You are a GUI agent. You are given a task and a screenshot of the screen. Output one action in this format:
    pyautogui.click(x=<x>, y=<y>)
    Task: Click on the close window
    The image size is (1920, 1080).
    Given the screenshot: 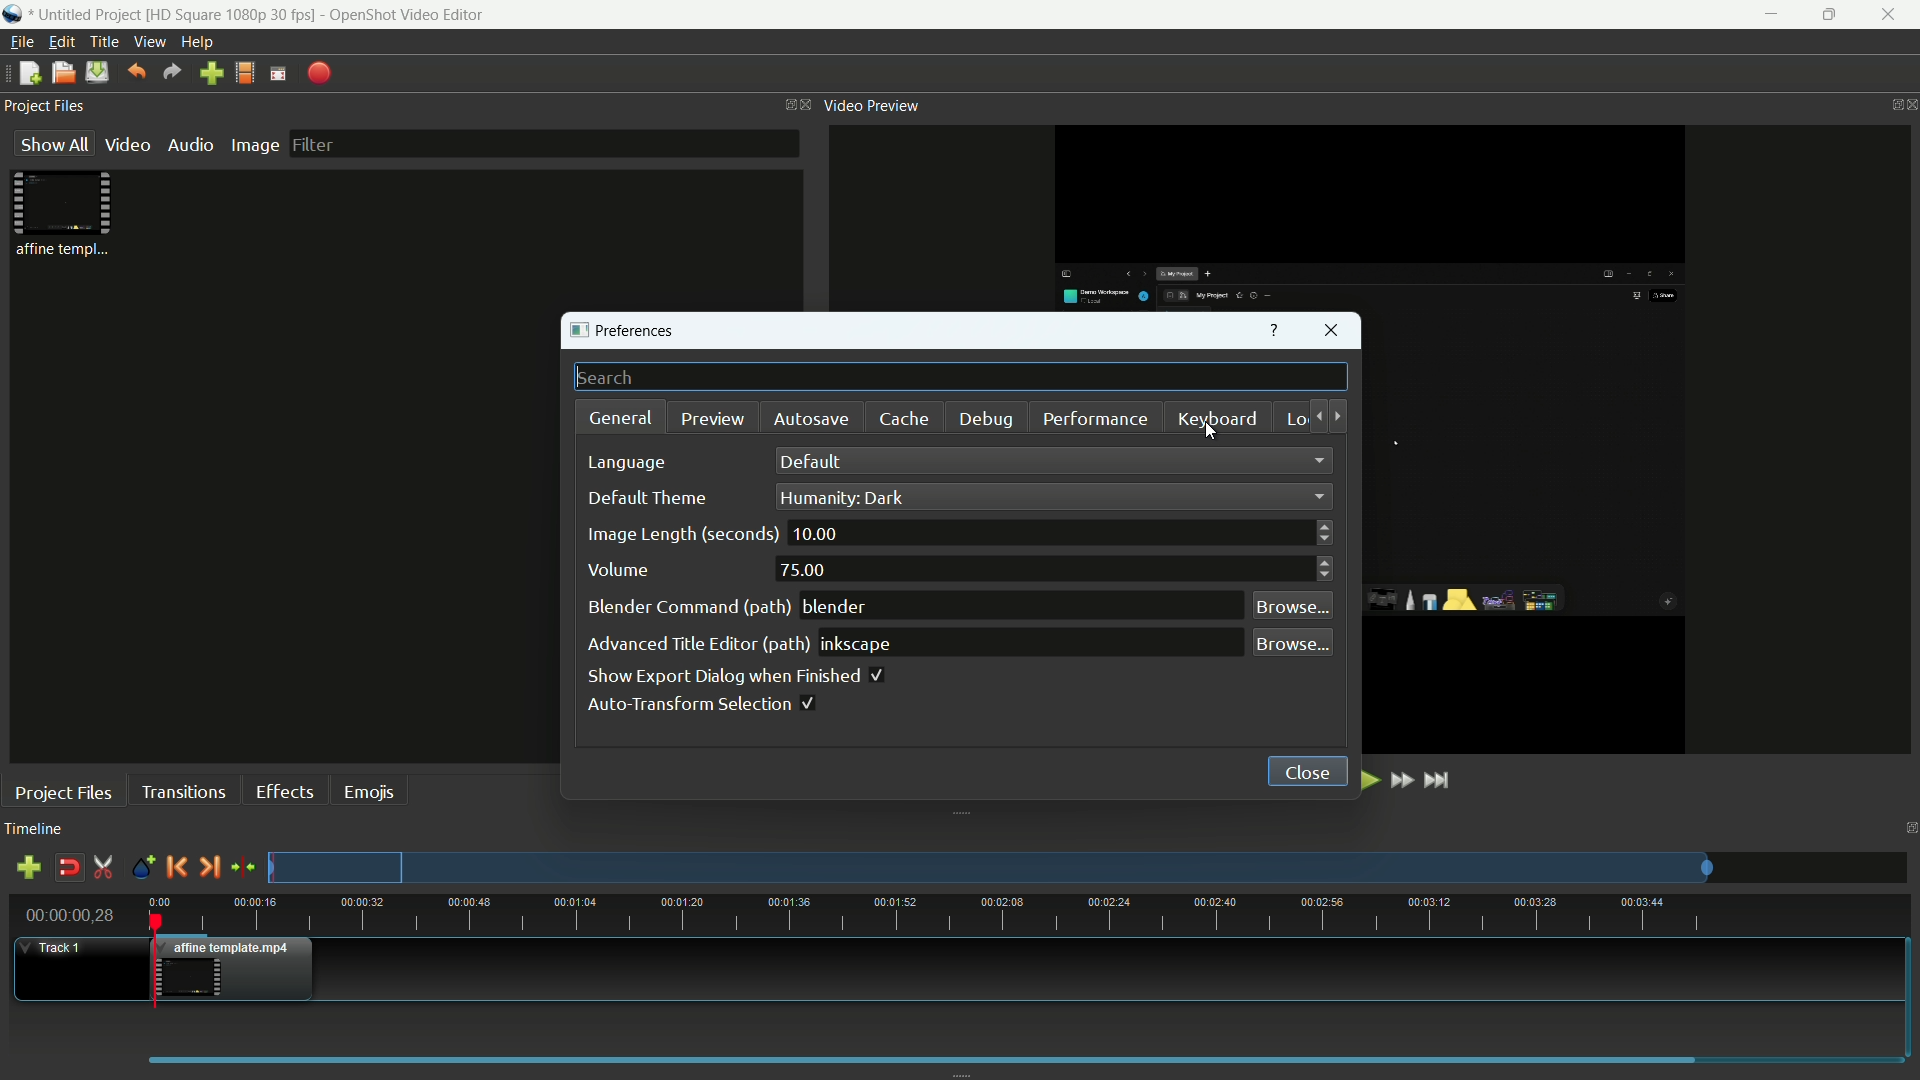 What is the action you would take?
    pyautogui.click(x=1333, y=333)
    